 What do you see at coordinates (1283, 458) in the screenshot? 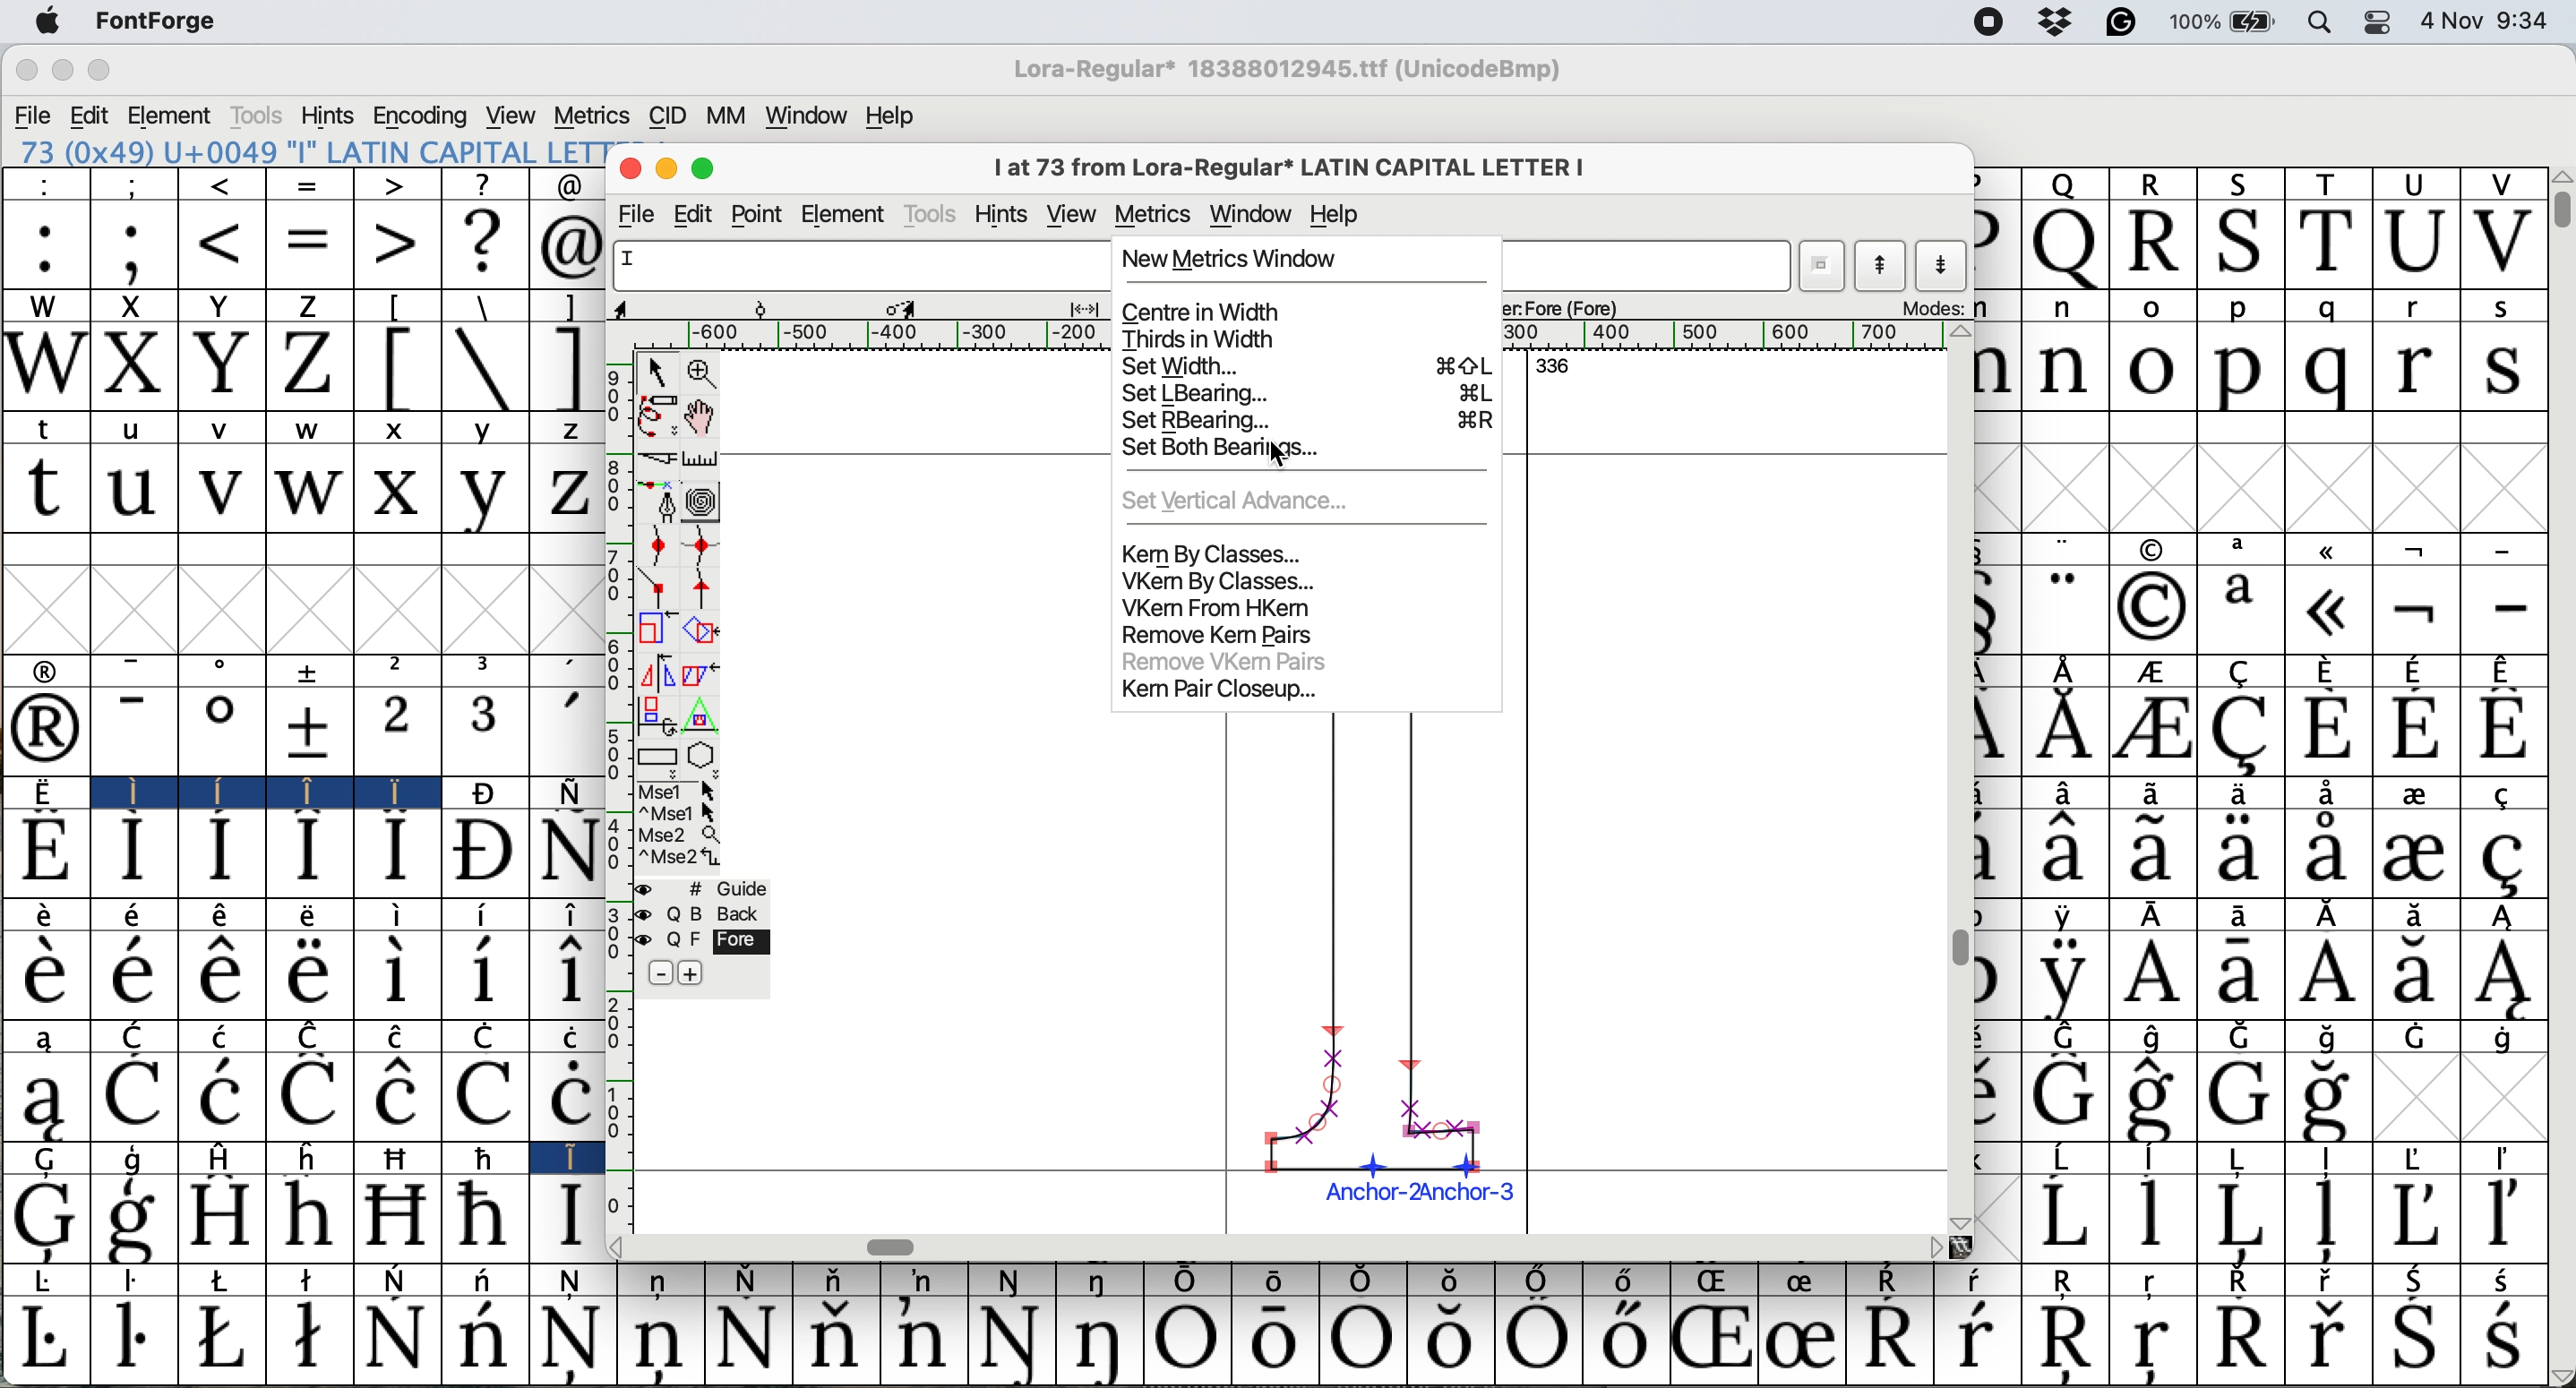
I see `cursor` at bounding box center [1283, 458].